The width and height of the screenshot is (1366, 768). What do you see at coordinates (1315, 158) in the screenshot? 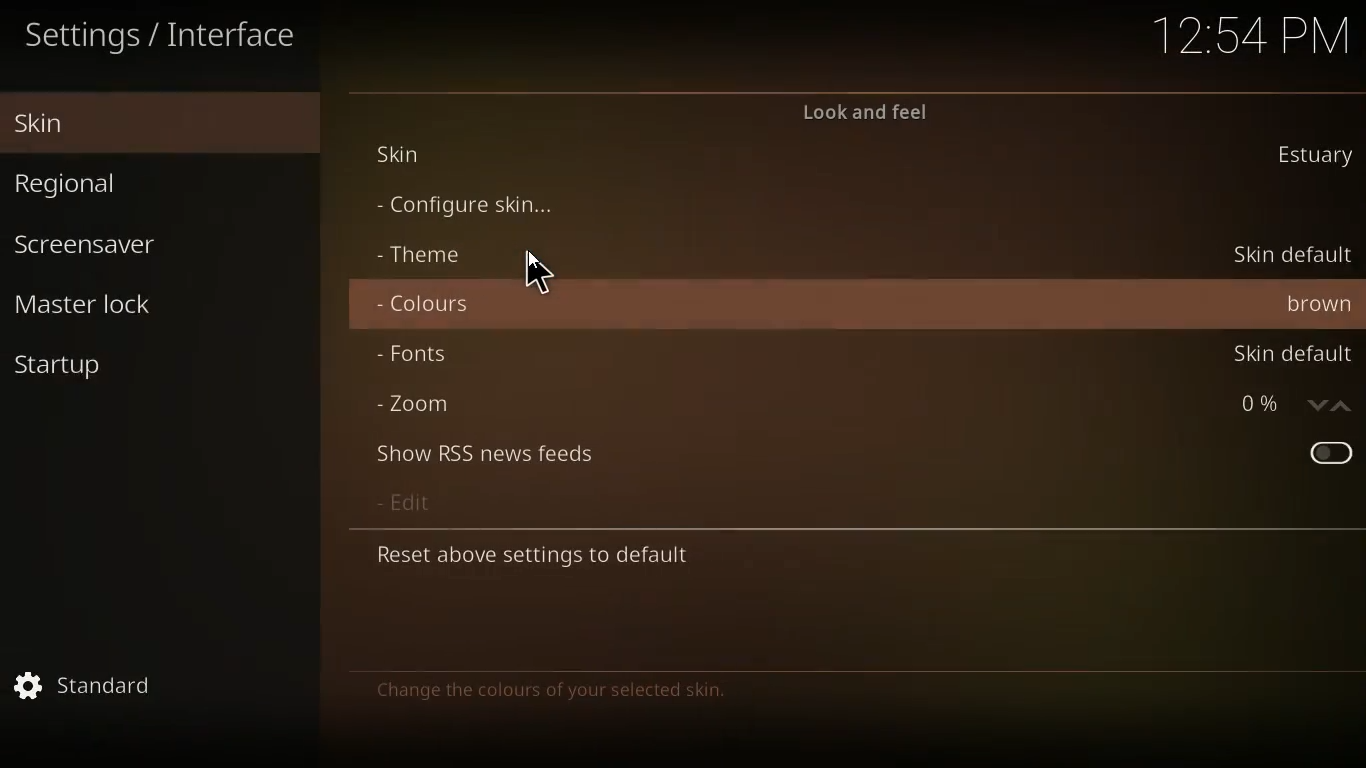
I see `skin` at bounding box center [1315, 158].